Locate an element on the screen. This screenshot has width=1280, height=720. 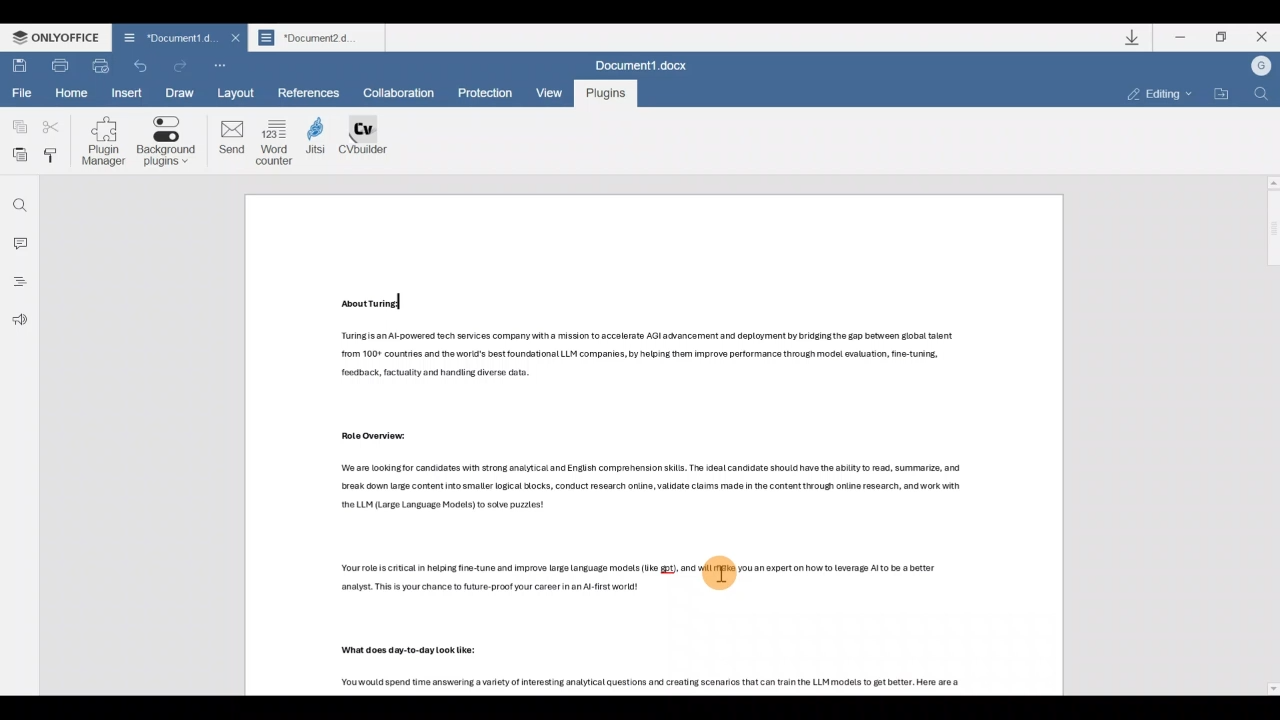
Scroll bar is located at coordinates (1264, 439).